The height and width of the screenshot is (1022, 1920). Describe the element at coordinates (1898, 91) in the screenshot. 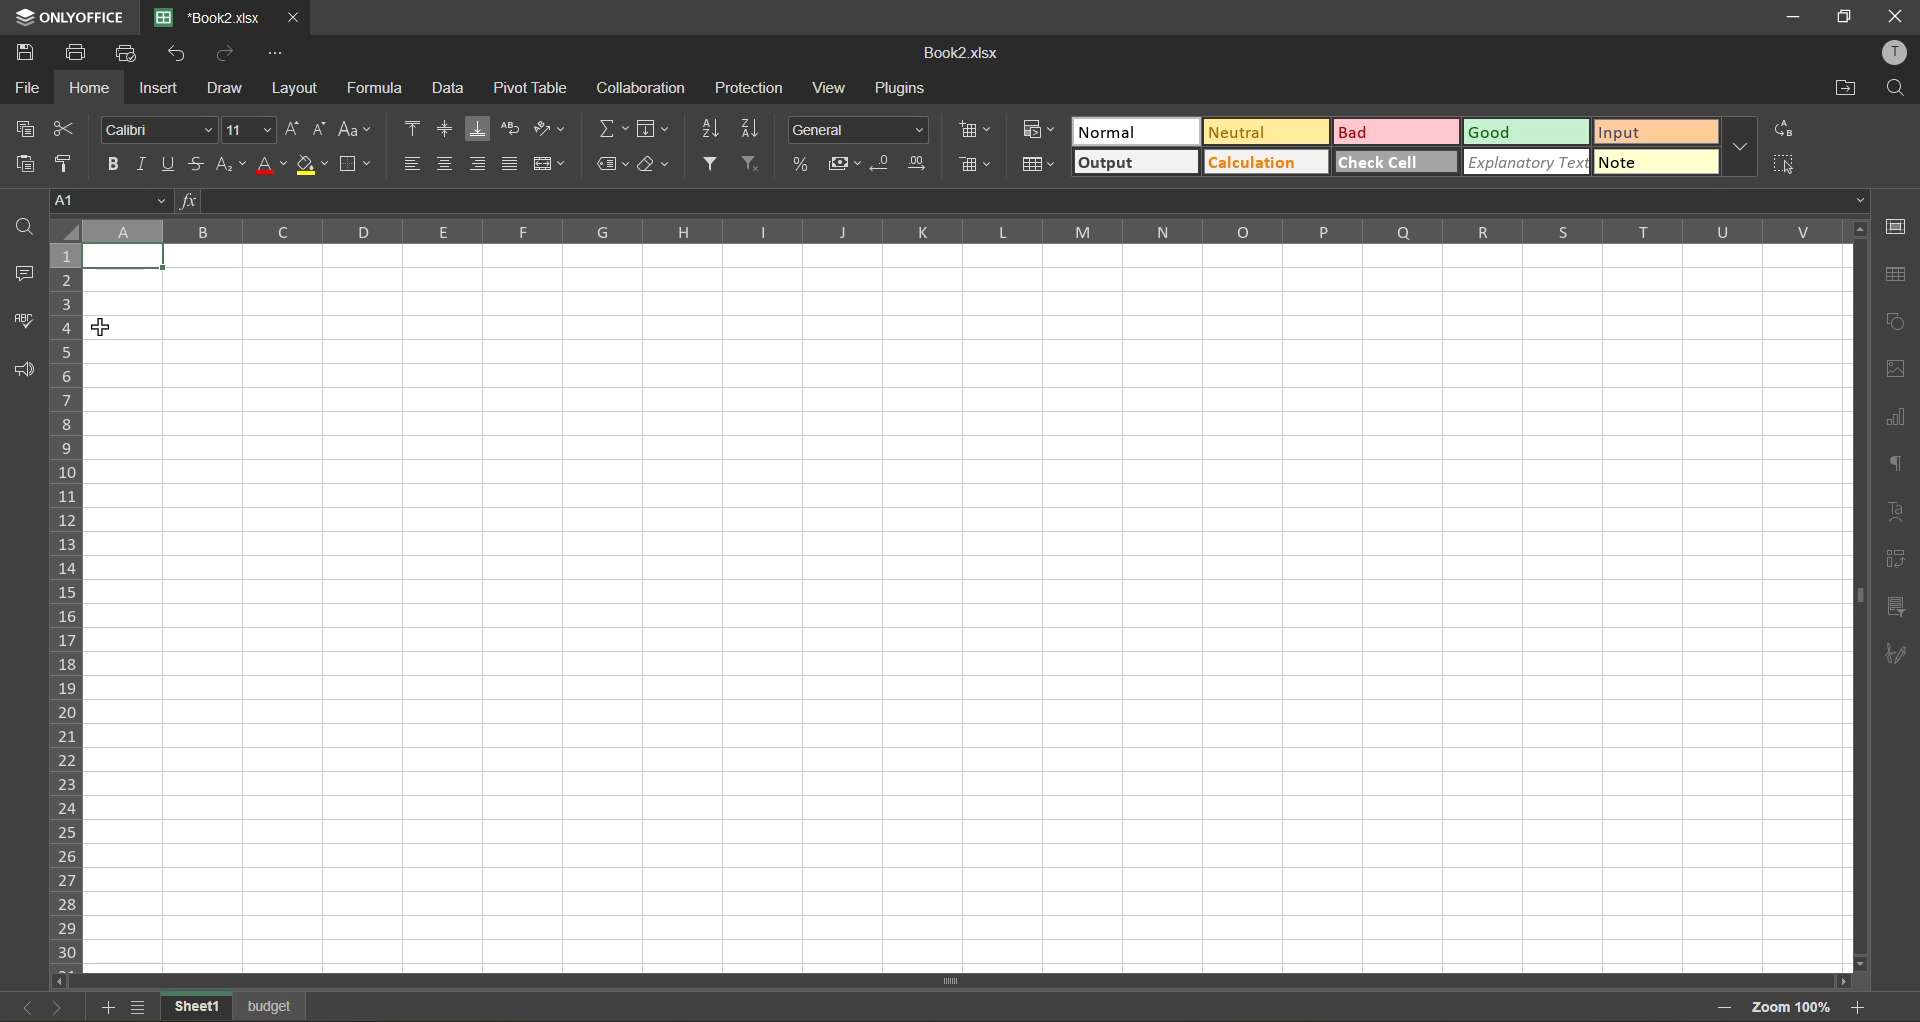

I see `find` at that location.